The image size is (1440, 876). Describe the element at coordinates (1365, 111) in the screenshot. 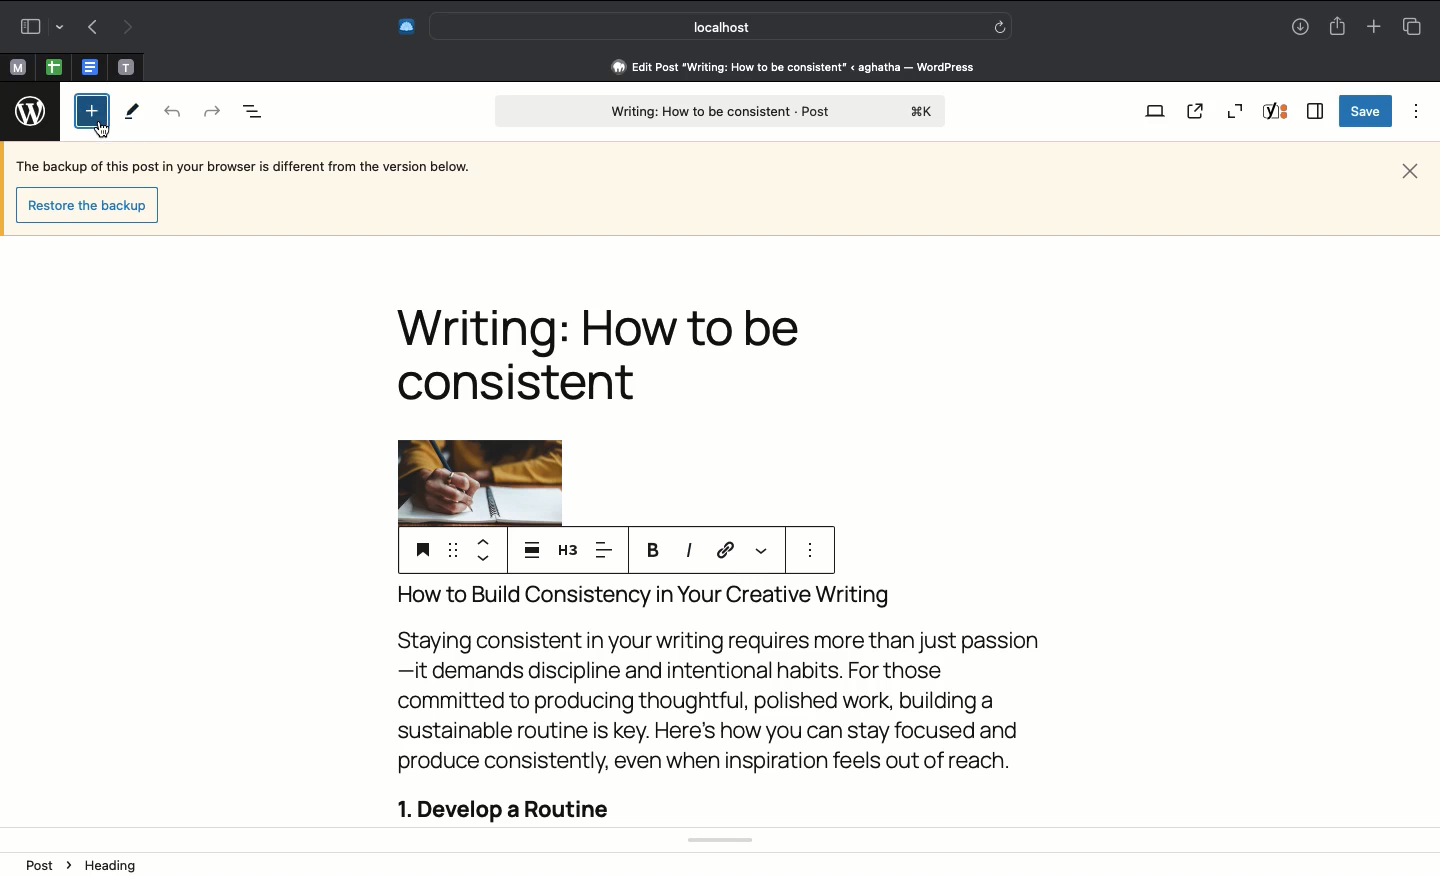

I see `Save` at that location.